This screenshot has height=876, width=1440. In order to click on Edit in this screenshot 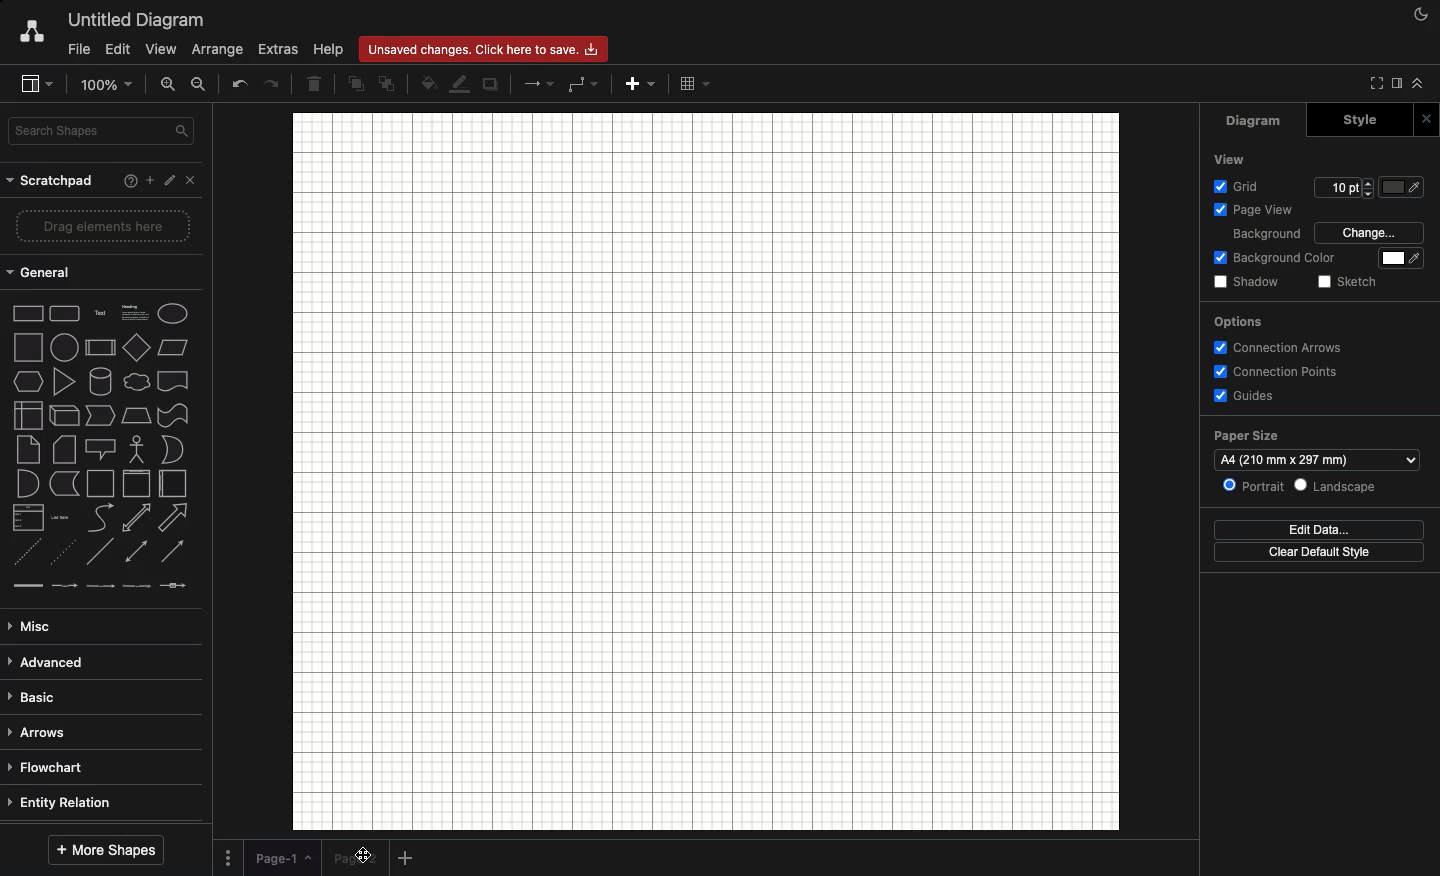, I will do `click(169, 180)`.